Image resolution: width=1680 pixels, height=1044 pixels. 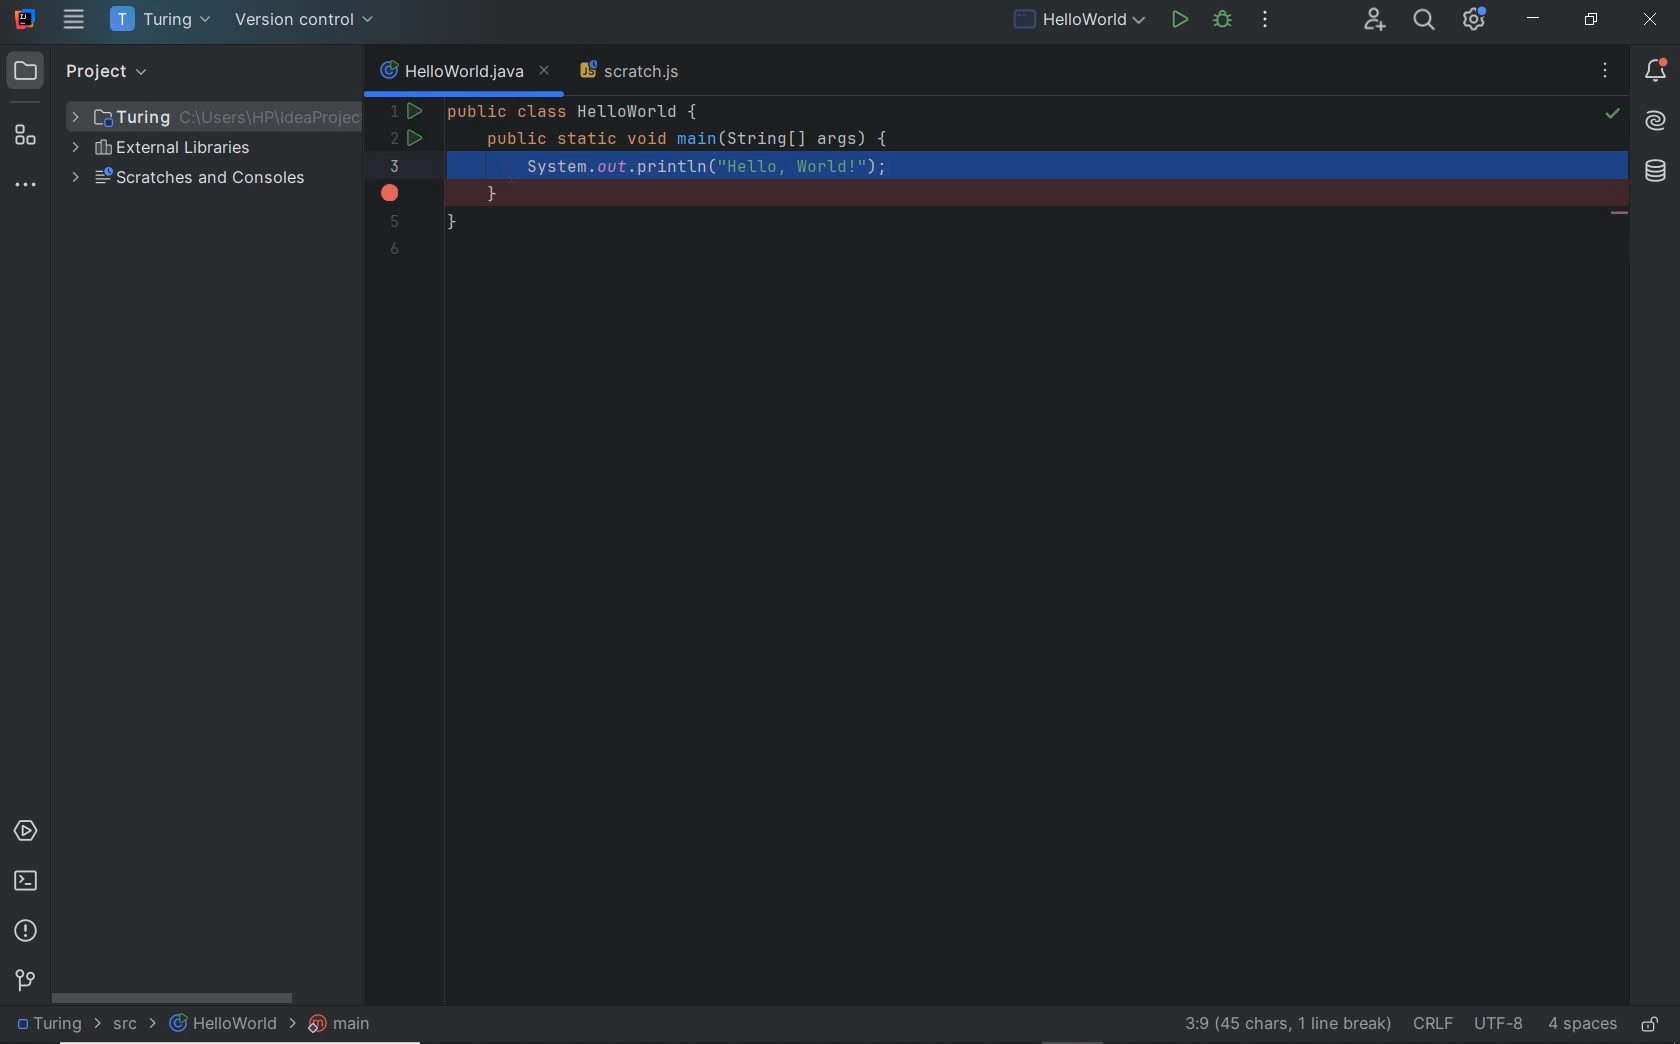 What do you see at coordinates (1265, 22) in the screenshot?
I see `more actions` at bounding box center [1265, 22].